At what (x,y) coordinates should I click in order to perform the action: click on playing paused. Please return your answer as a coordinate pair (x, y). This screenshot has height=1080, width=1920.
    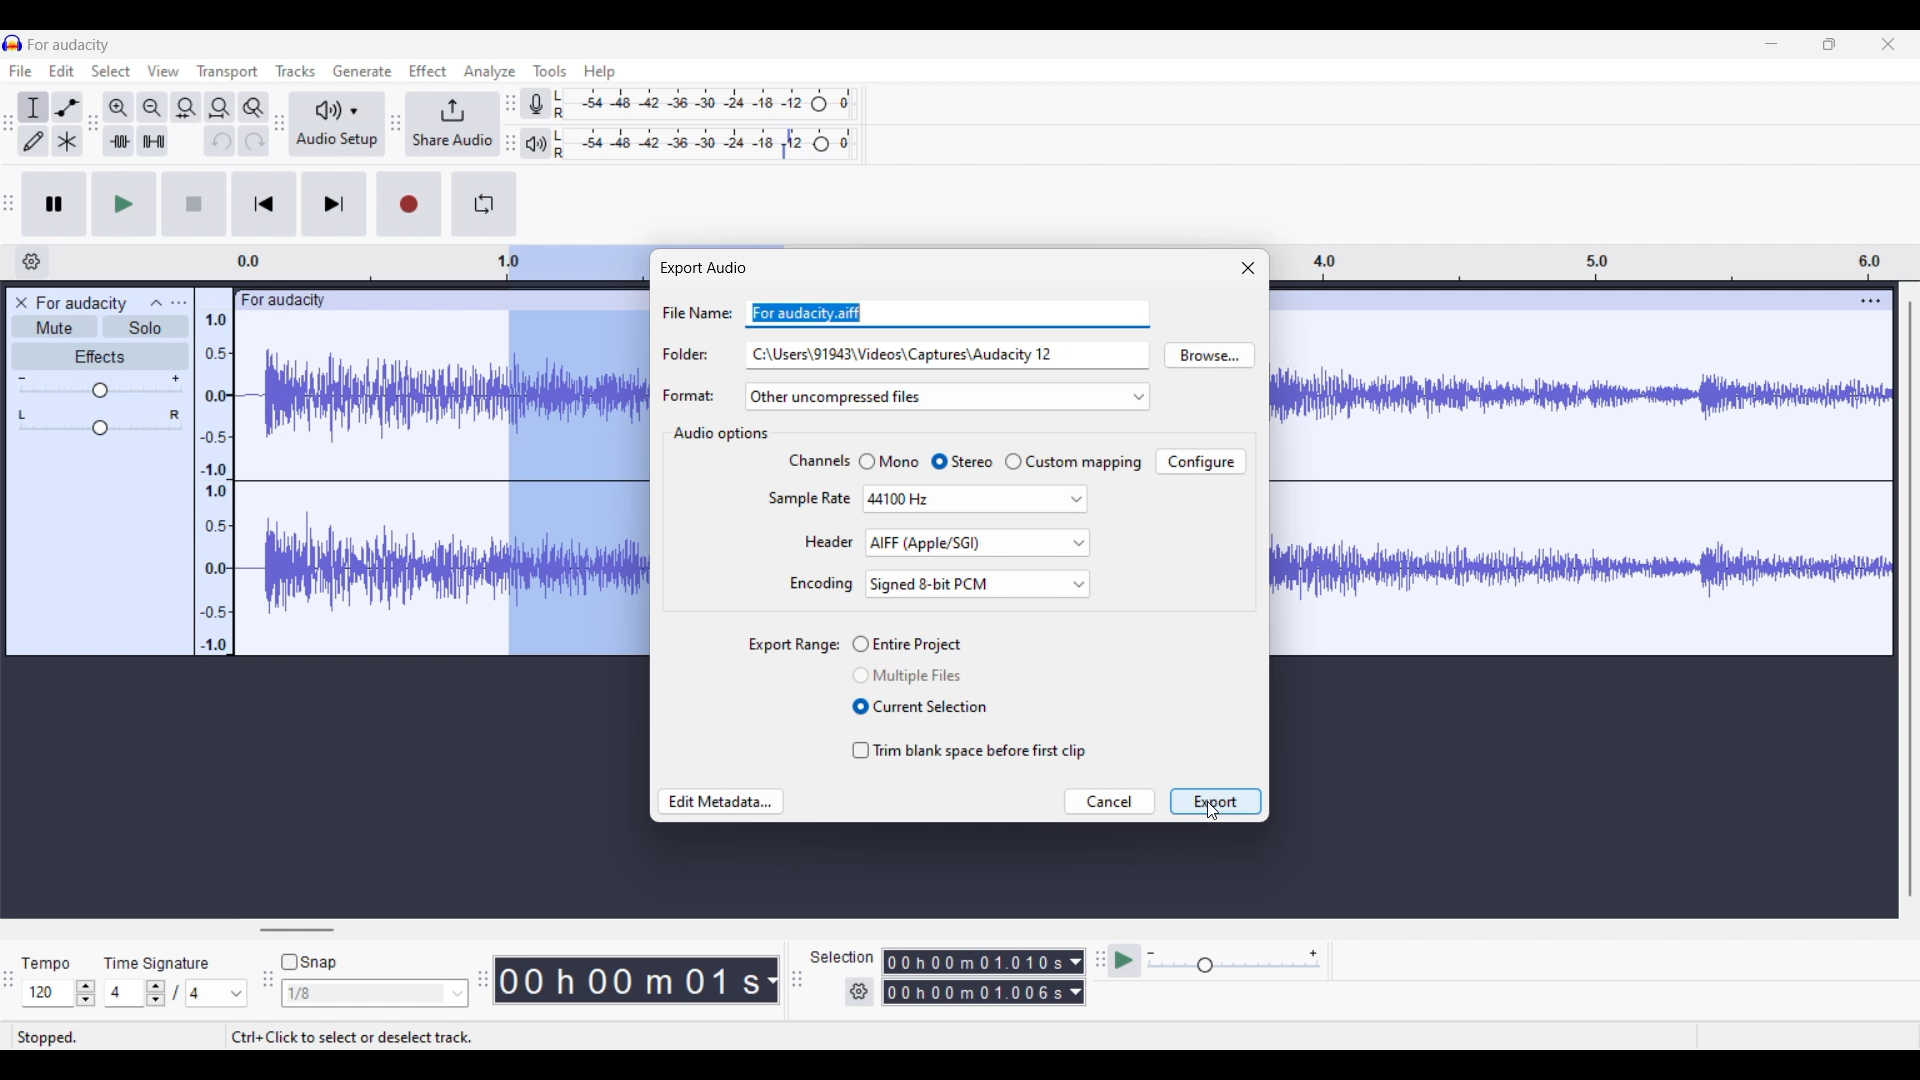
    Looking at the image, I should click on (86, 1035).